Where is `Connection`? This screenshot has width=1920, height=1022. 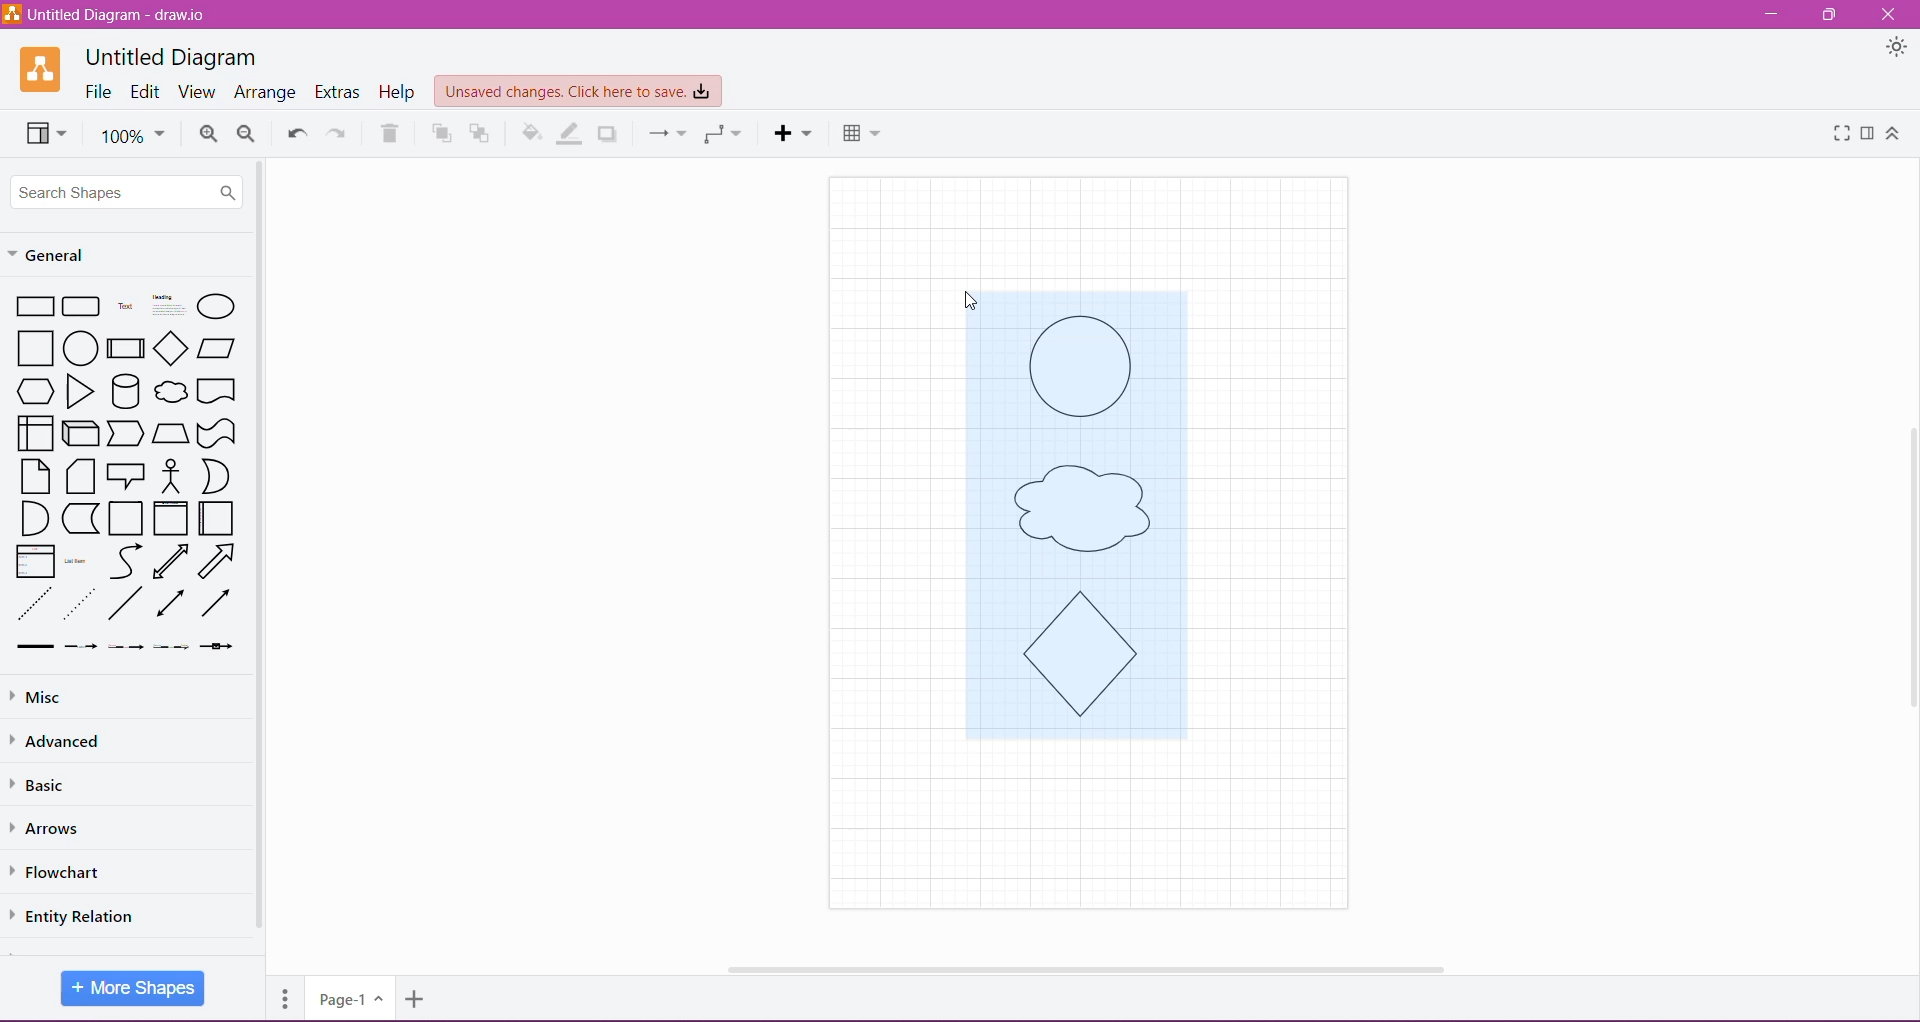
Connection is located at coordinates (661, 132).